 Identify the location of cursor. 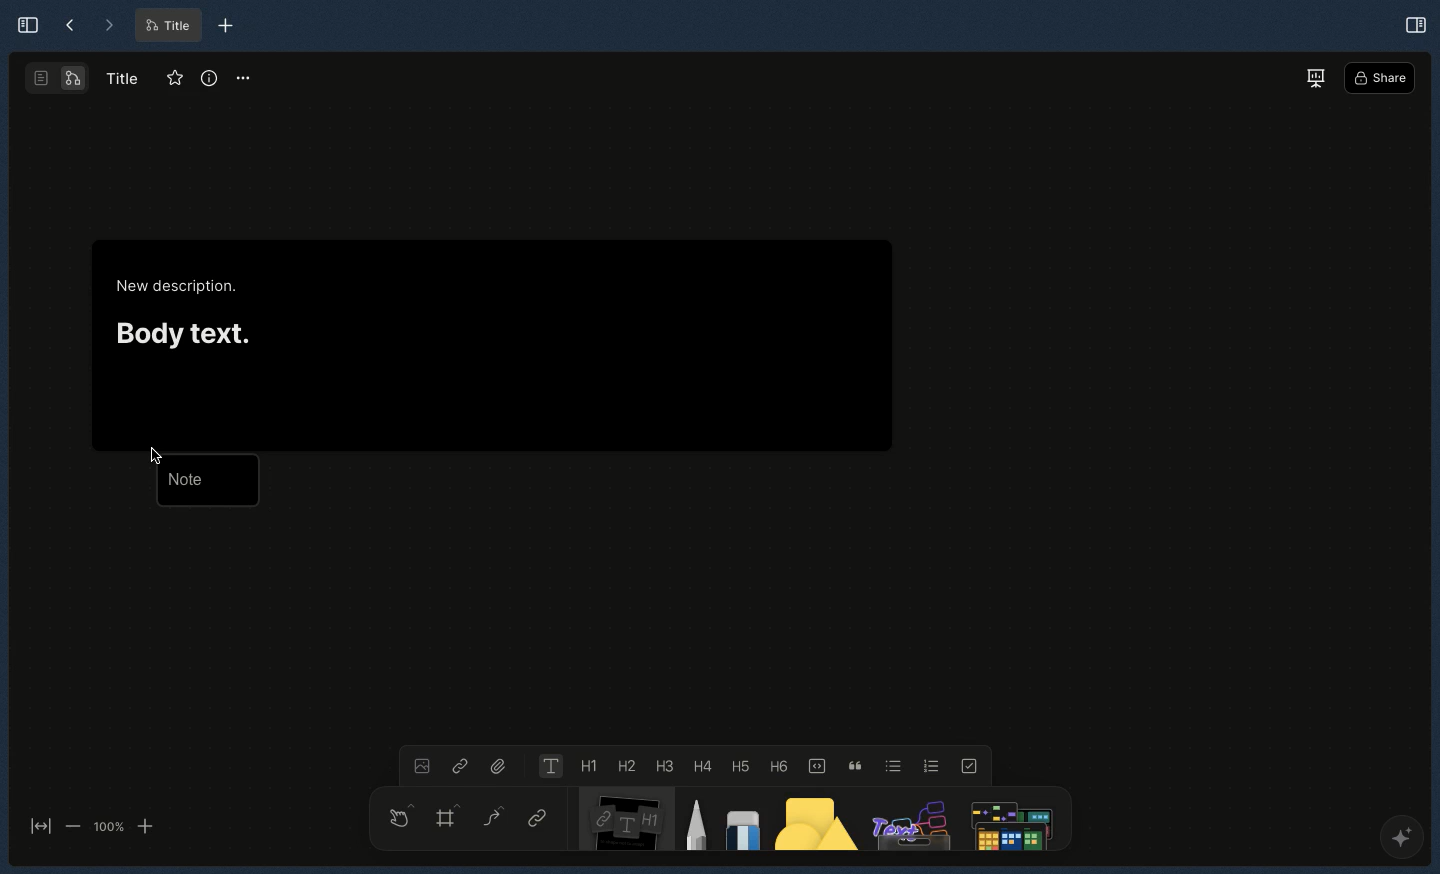
(155, 458).